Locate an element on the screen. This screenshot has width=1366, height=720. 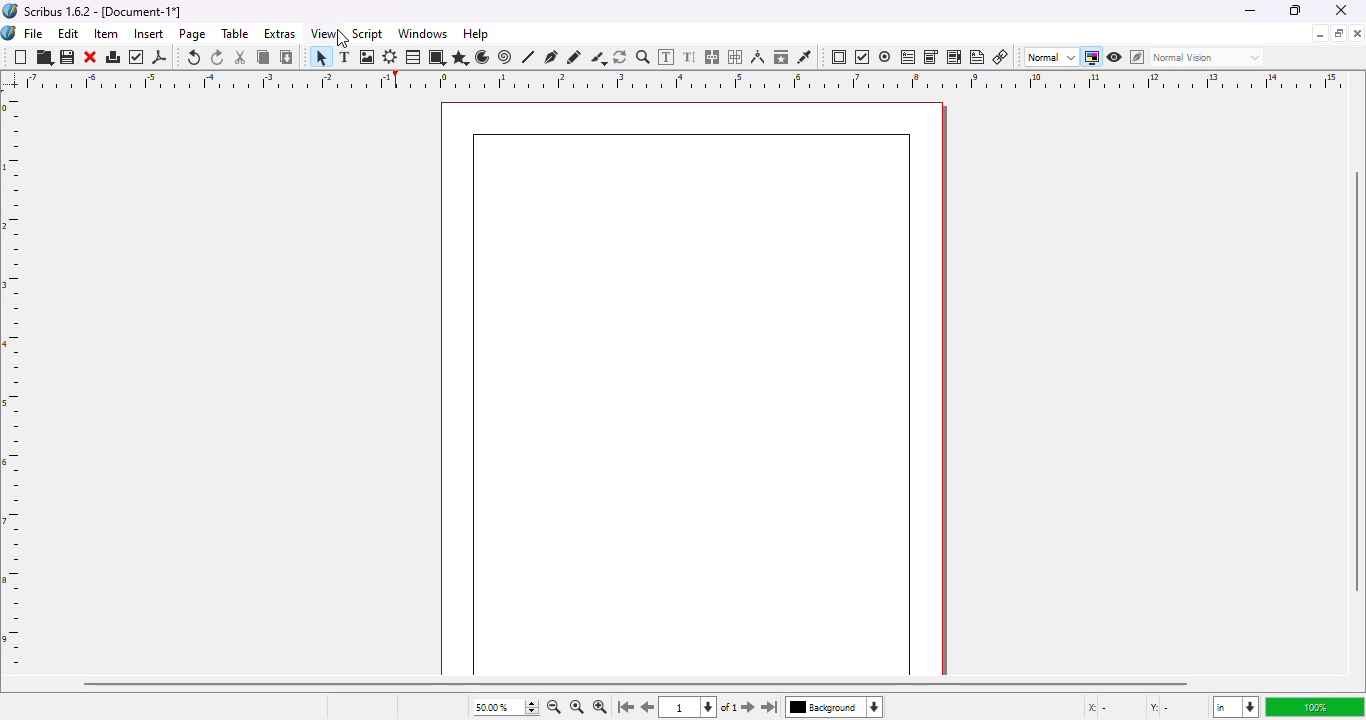
horizontal scroll bar is located at coordinates (635, 683).